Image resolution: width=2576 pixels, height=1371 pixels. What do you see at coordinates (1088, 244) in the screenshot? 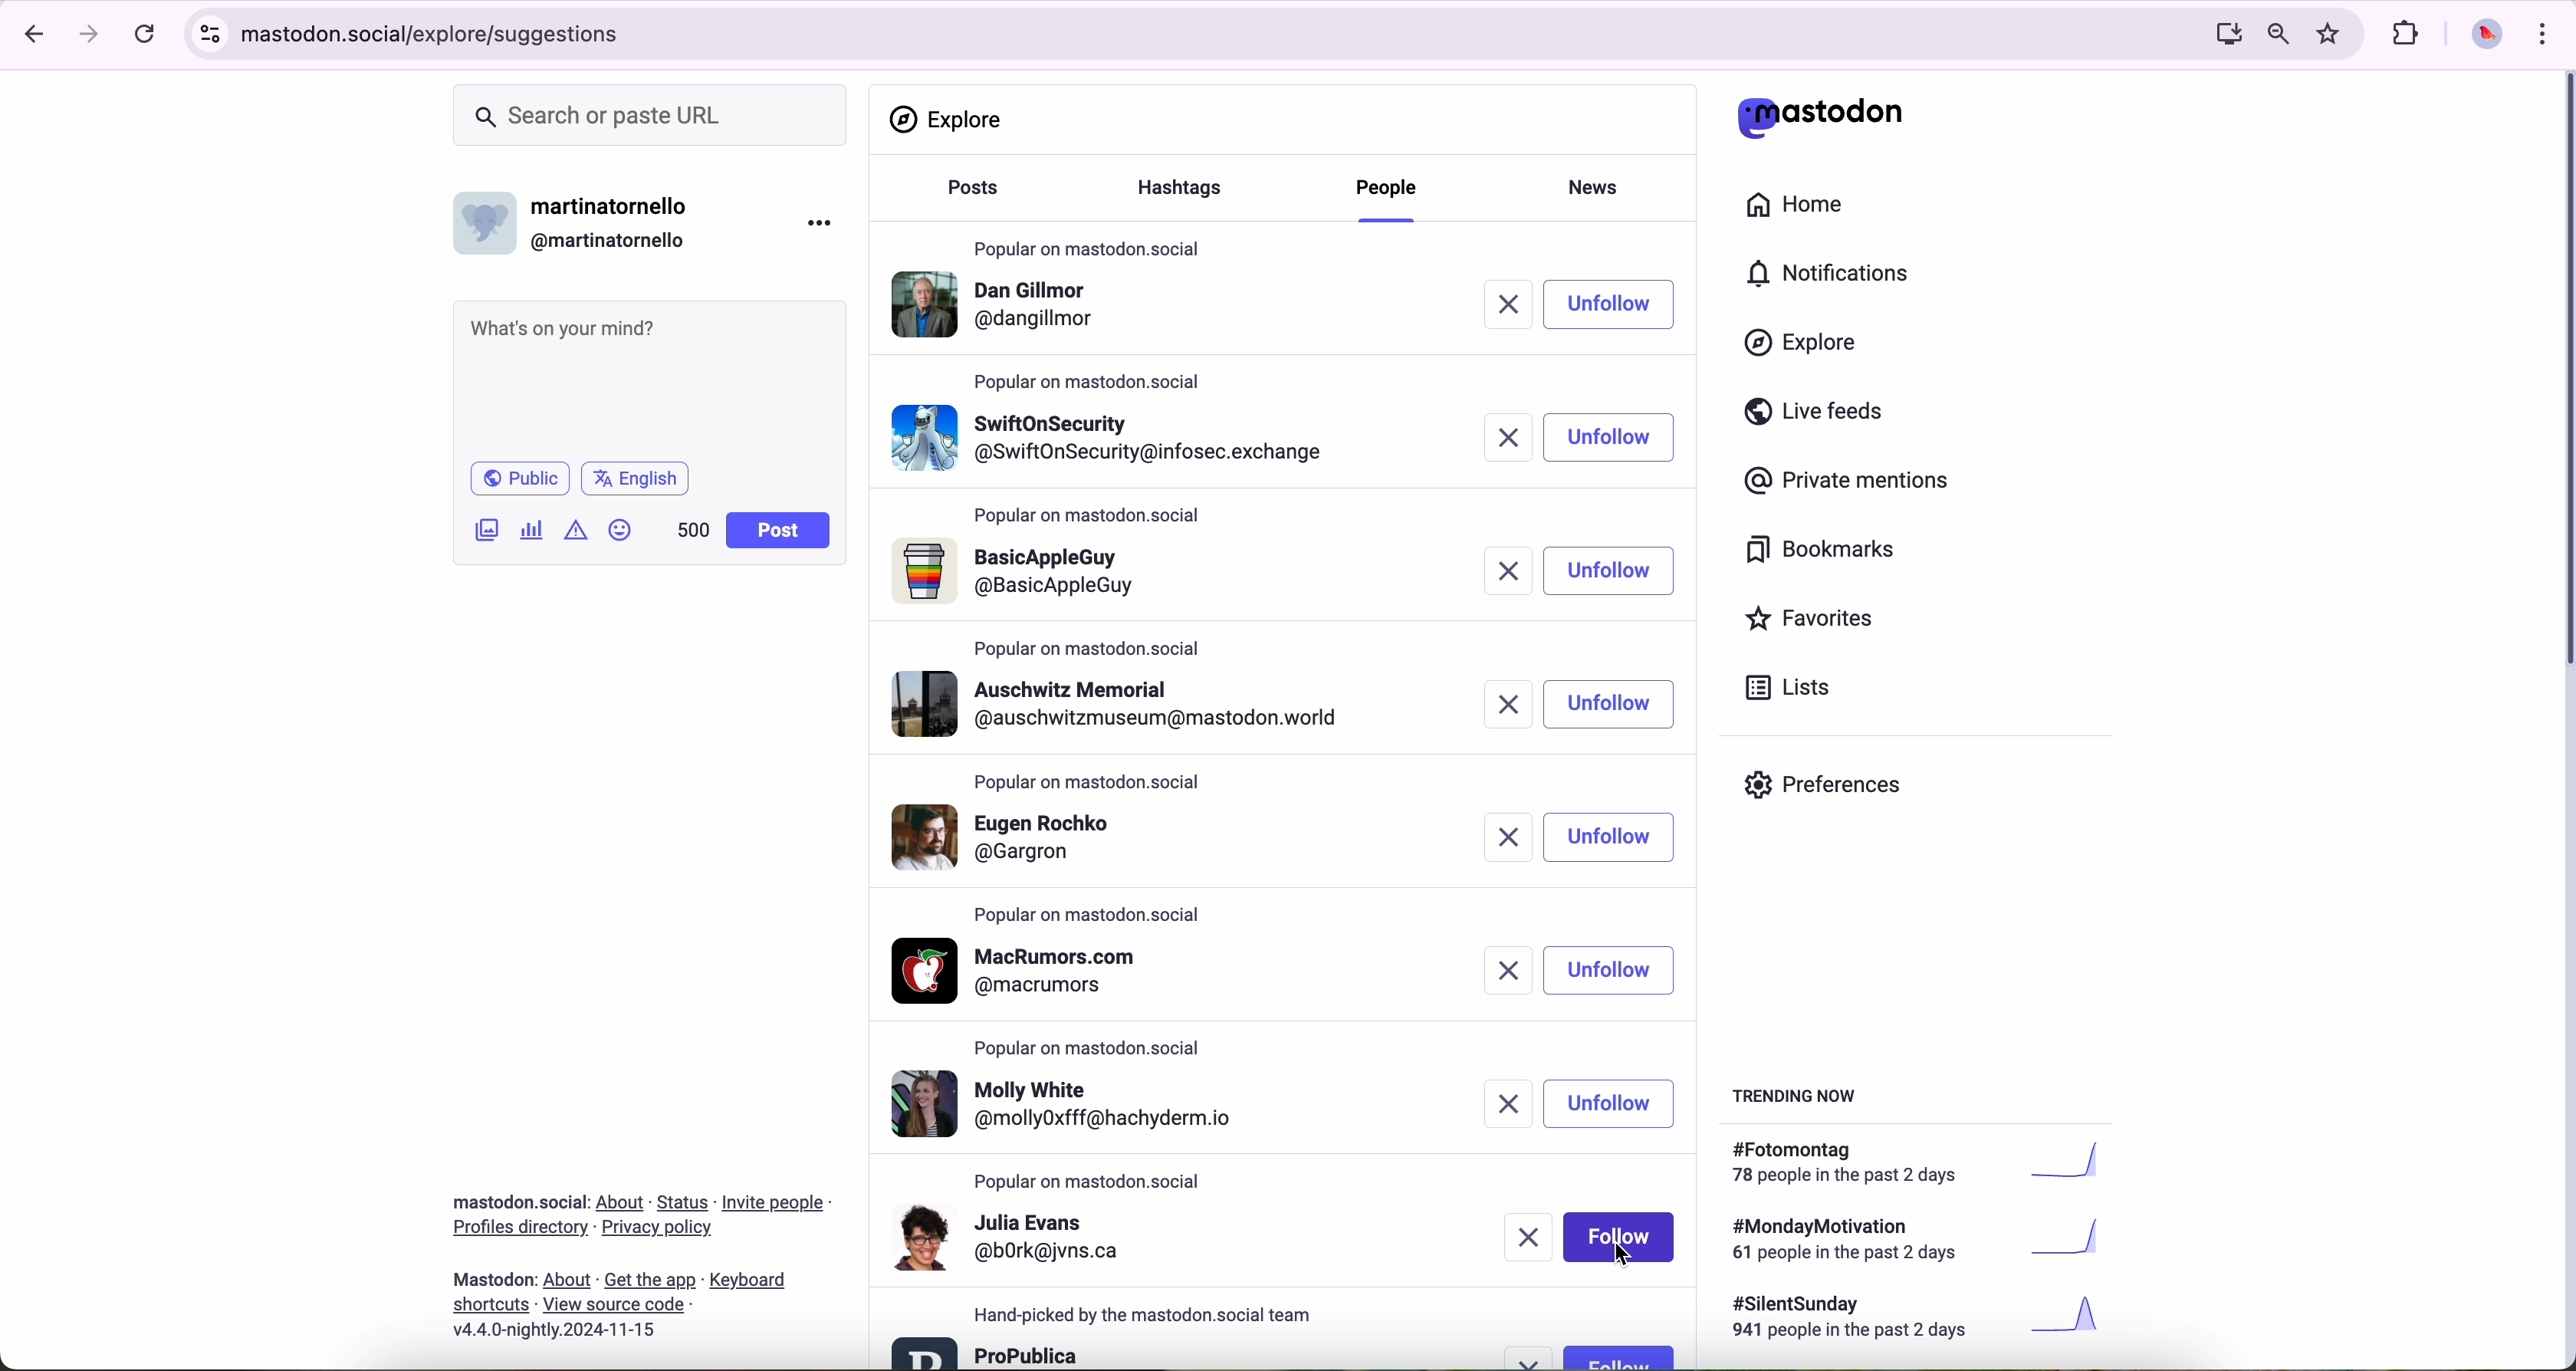
I see `popular on mastodon.social` at bounding box center [1088, 244].